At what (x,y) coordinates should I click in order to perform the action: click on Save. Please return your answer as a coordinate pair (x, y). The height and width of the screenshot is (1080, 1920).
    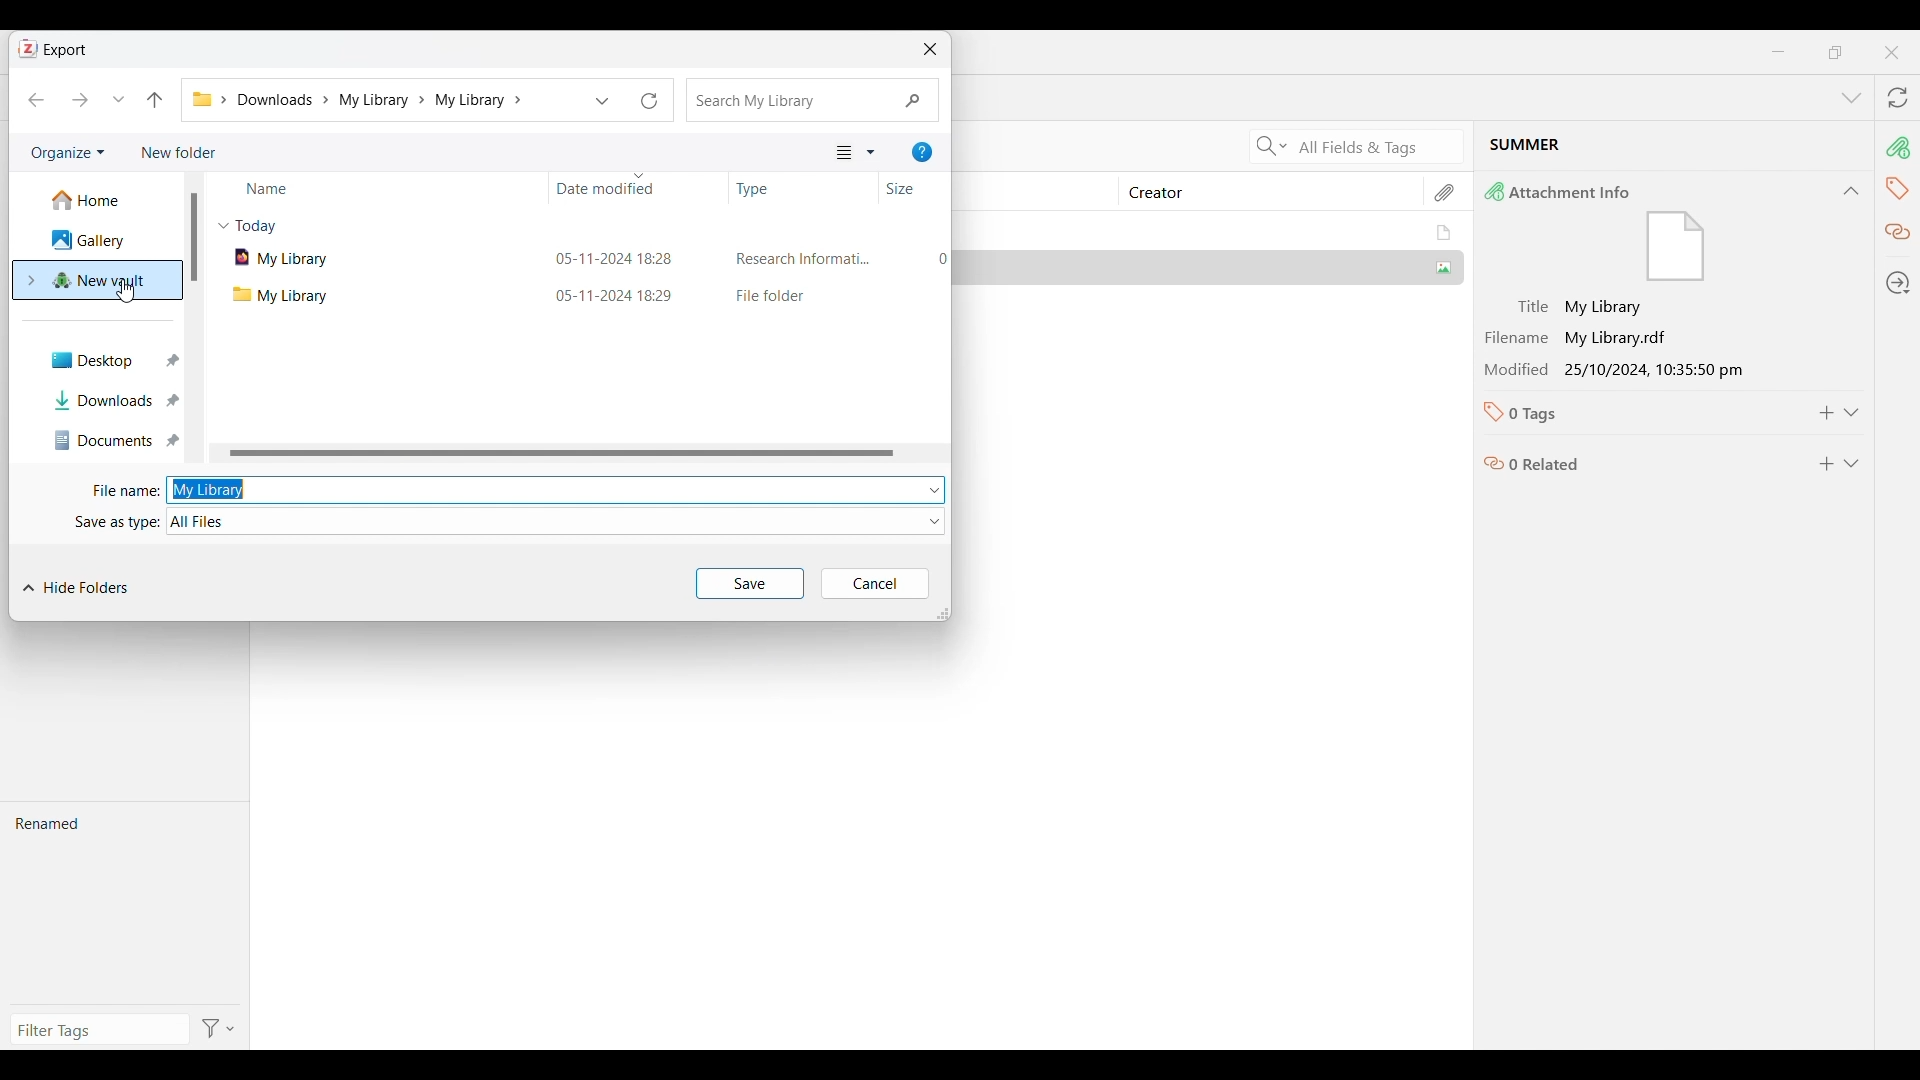
    Looking at the image, I should click on (750, 583).